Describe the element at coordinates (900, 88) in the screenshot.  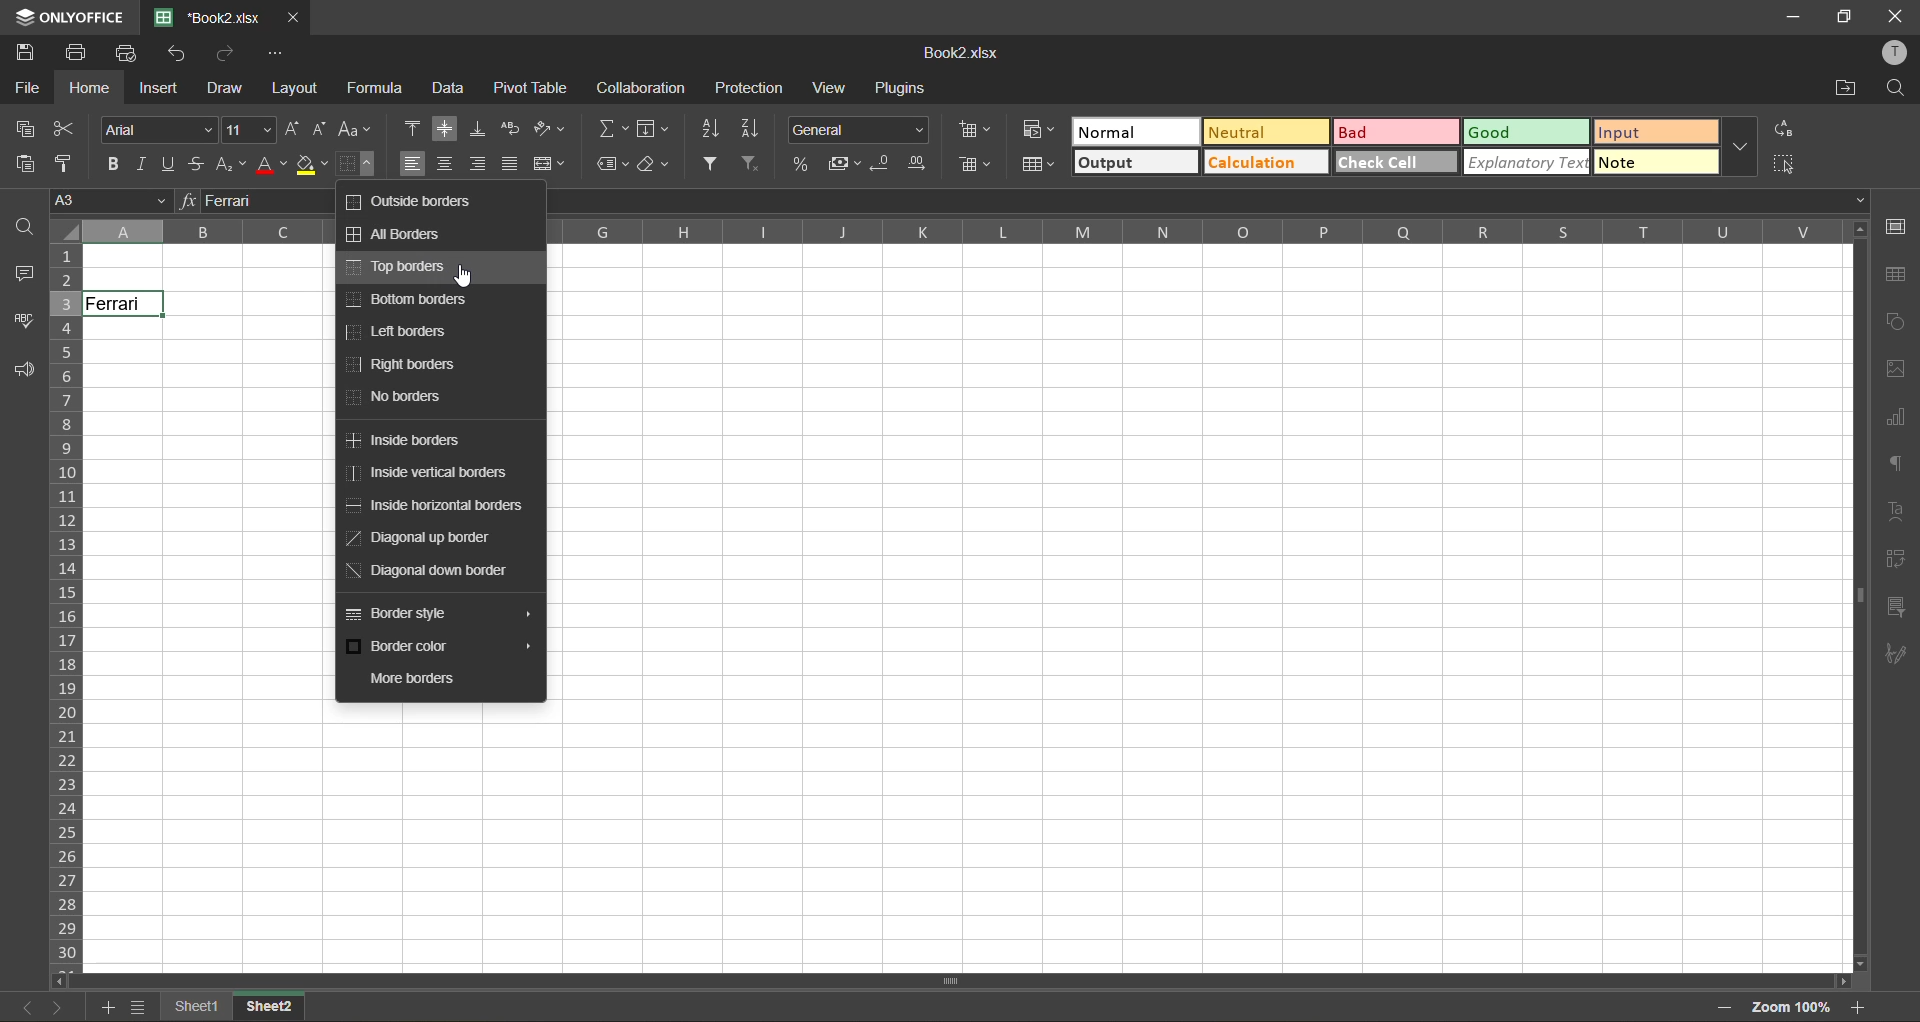
I see `plugins` at that location.